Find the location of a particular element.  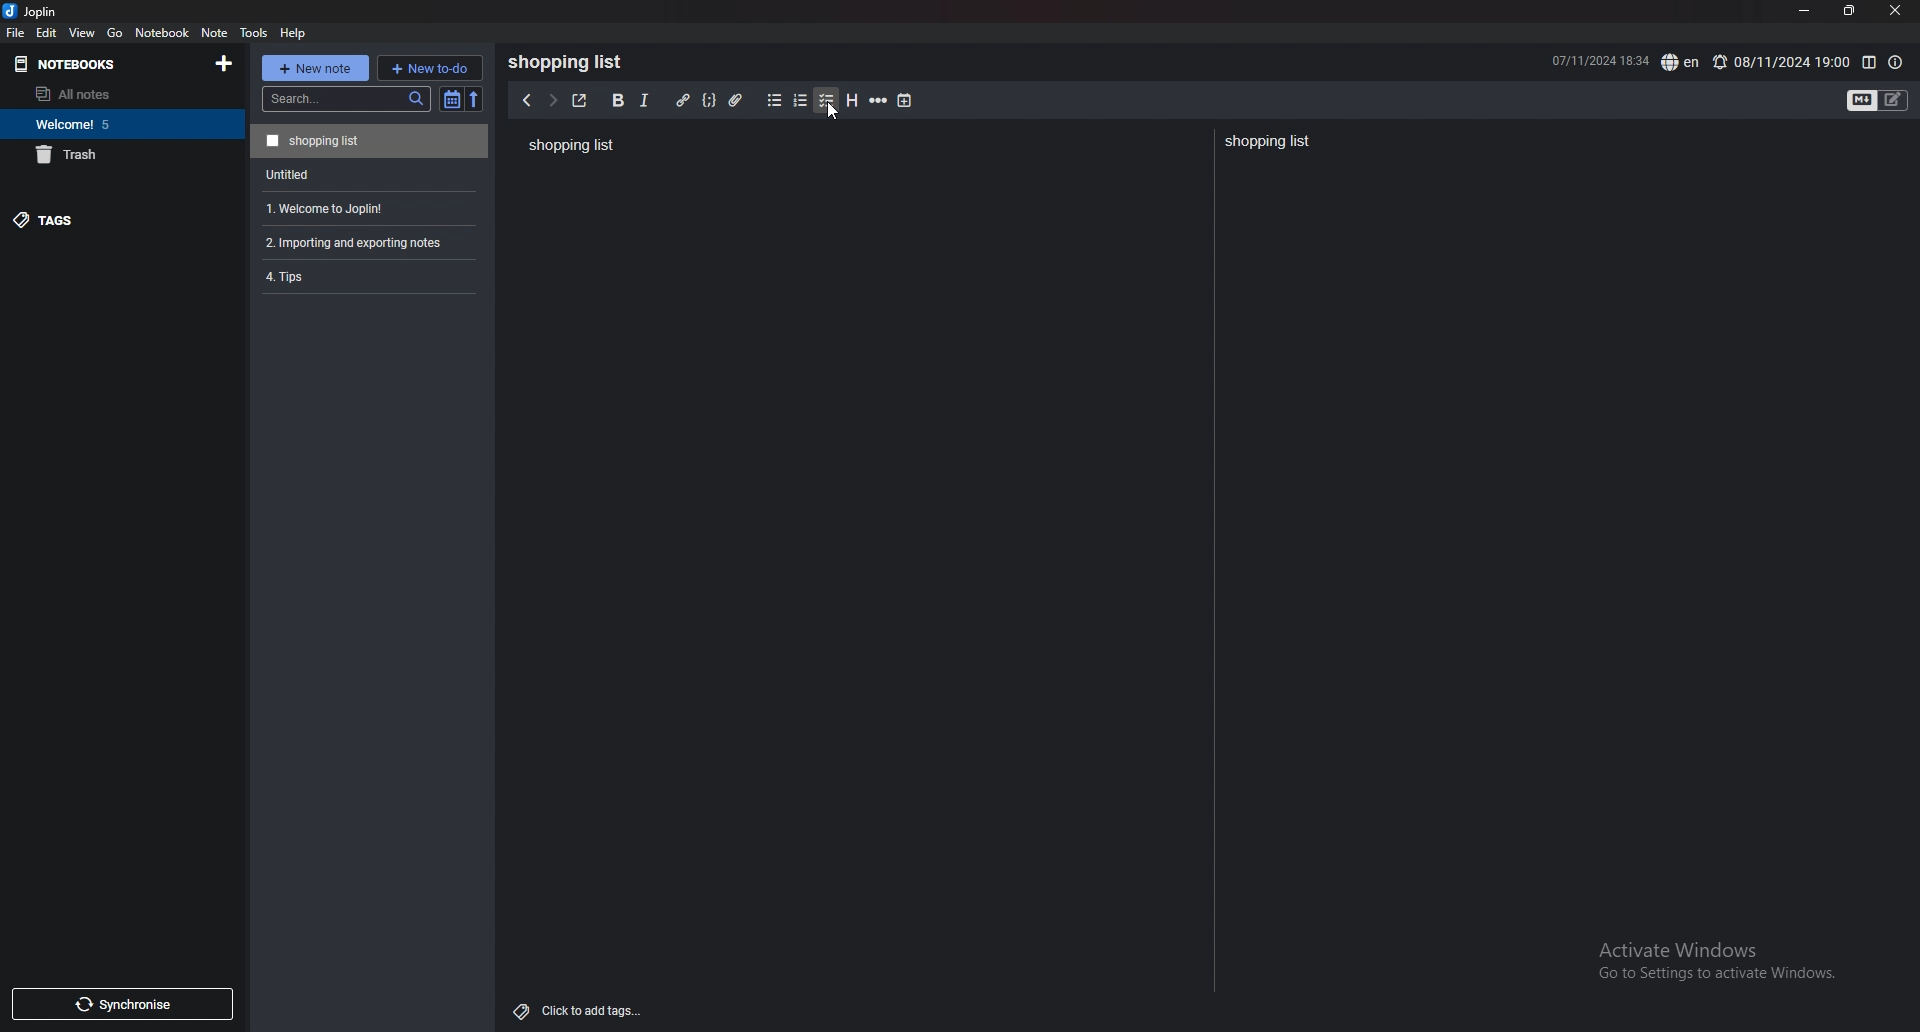

Shopping list is located at coordinates (570, 145).